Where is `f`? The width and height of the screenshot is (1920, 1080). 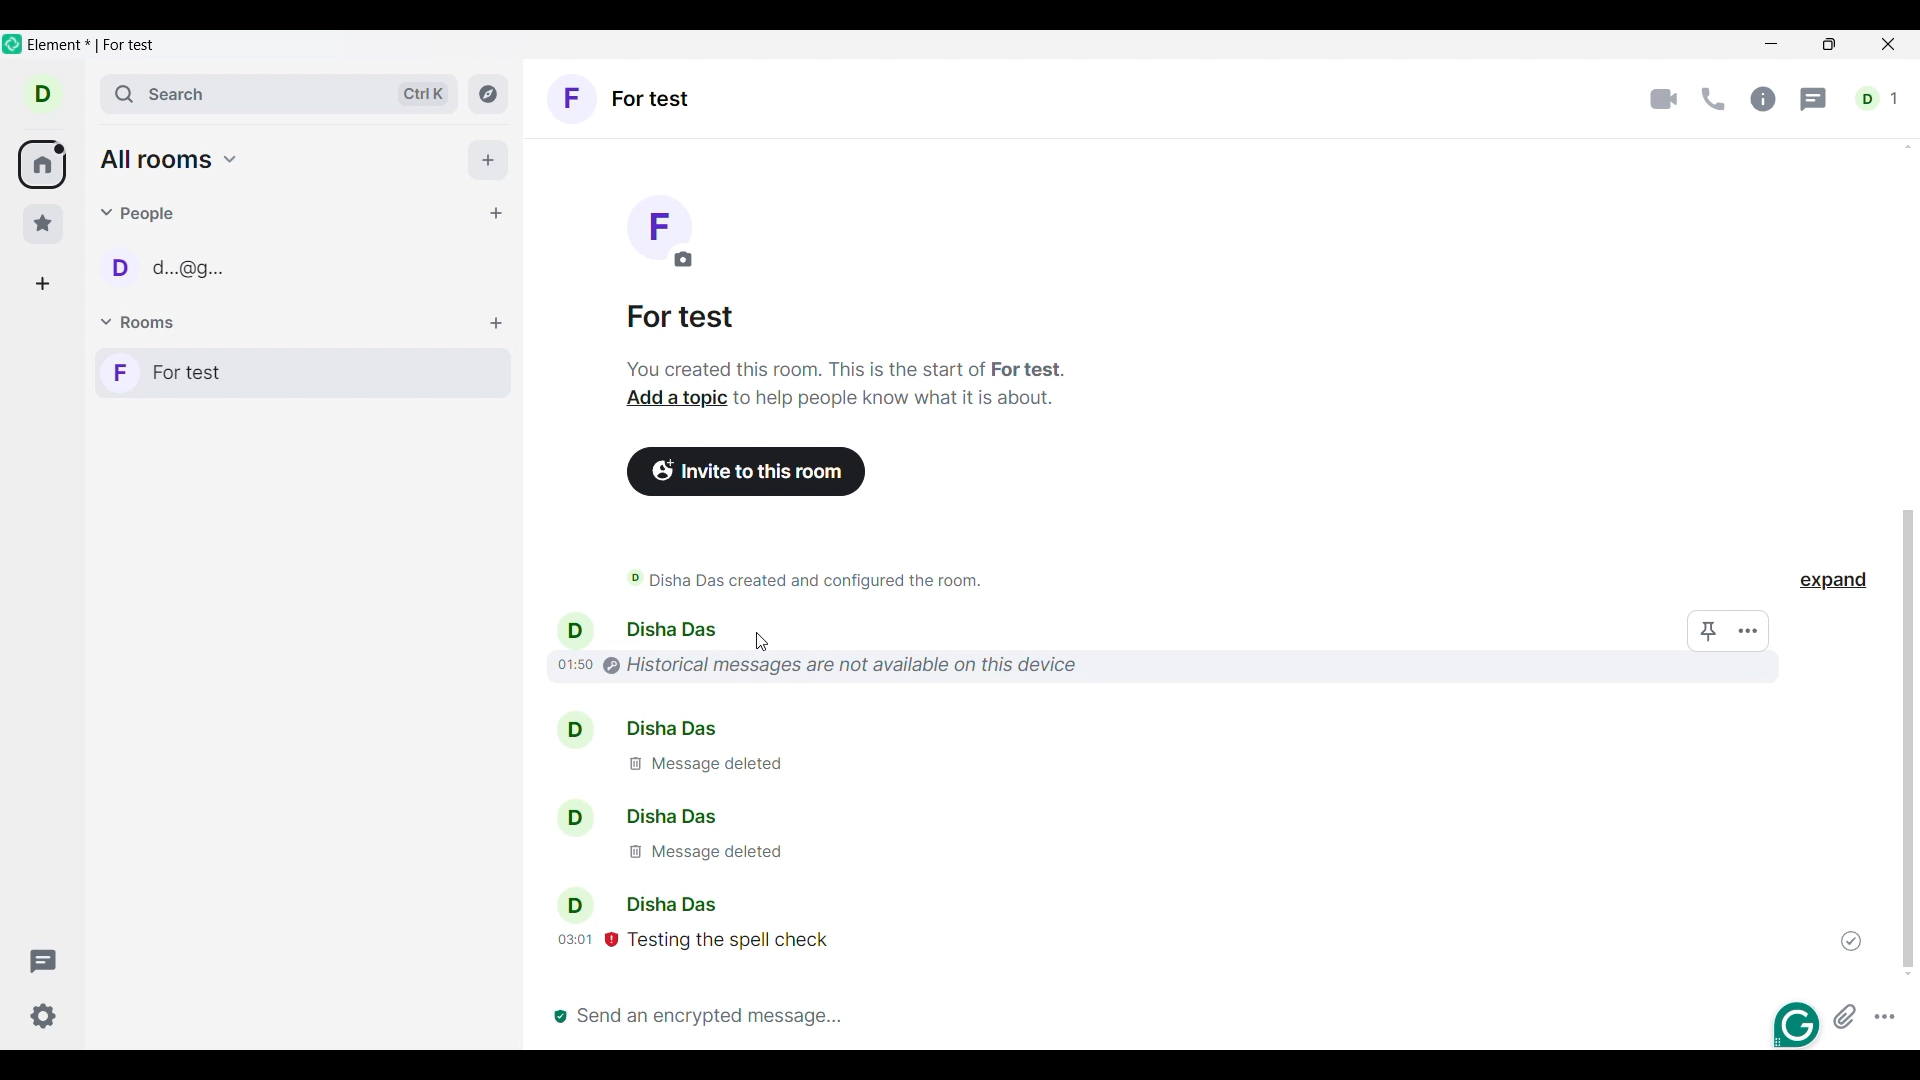 f is located at coordinates (663, 230).